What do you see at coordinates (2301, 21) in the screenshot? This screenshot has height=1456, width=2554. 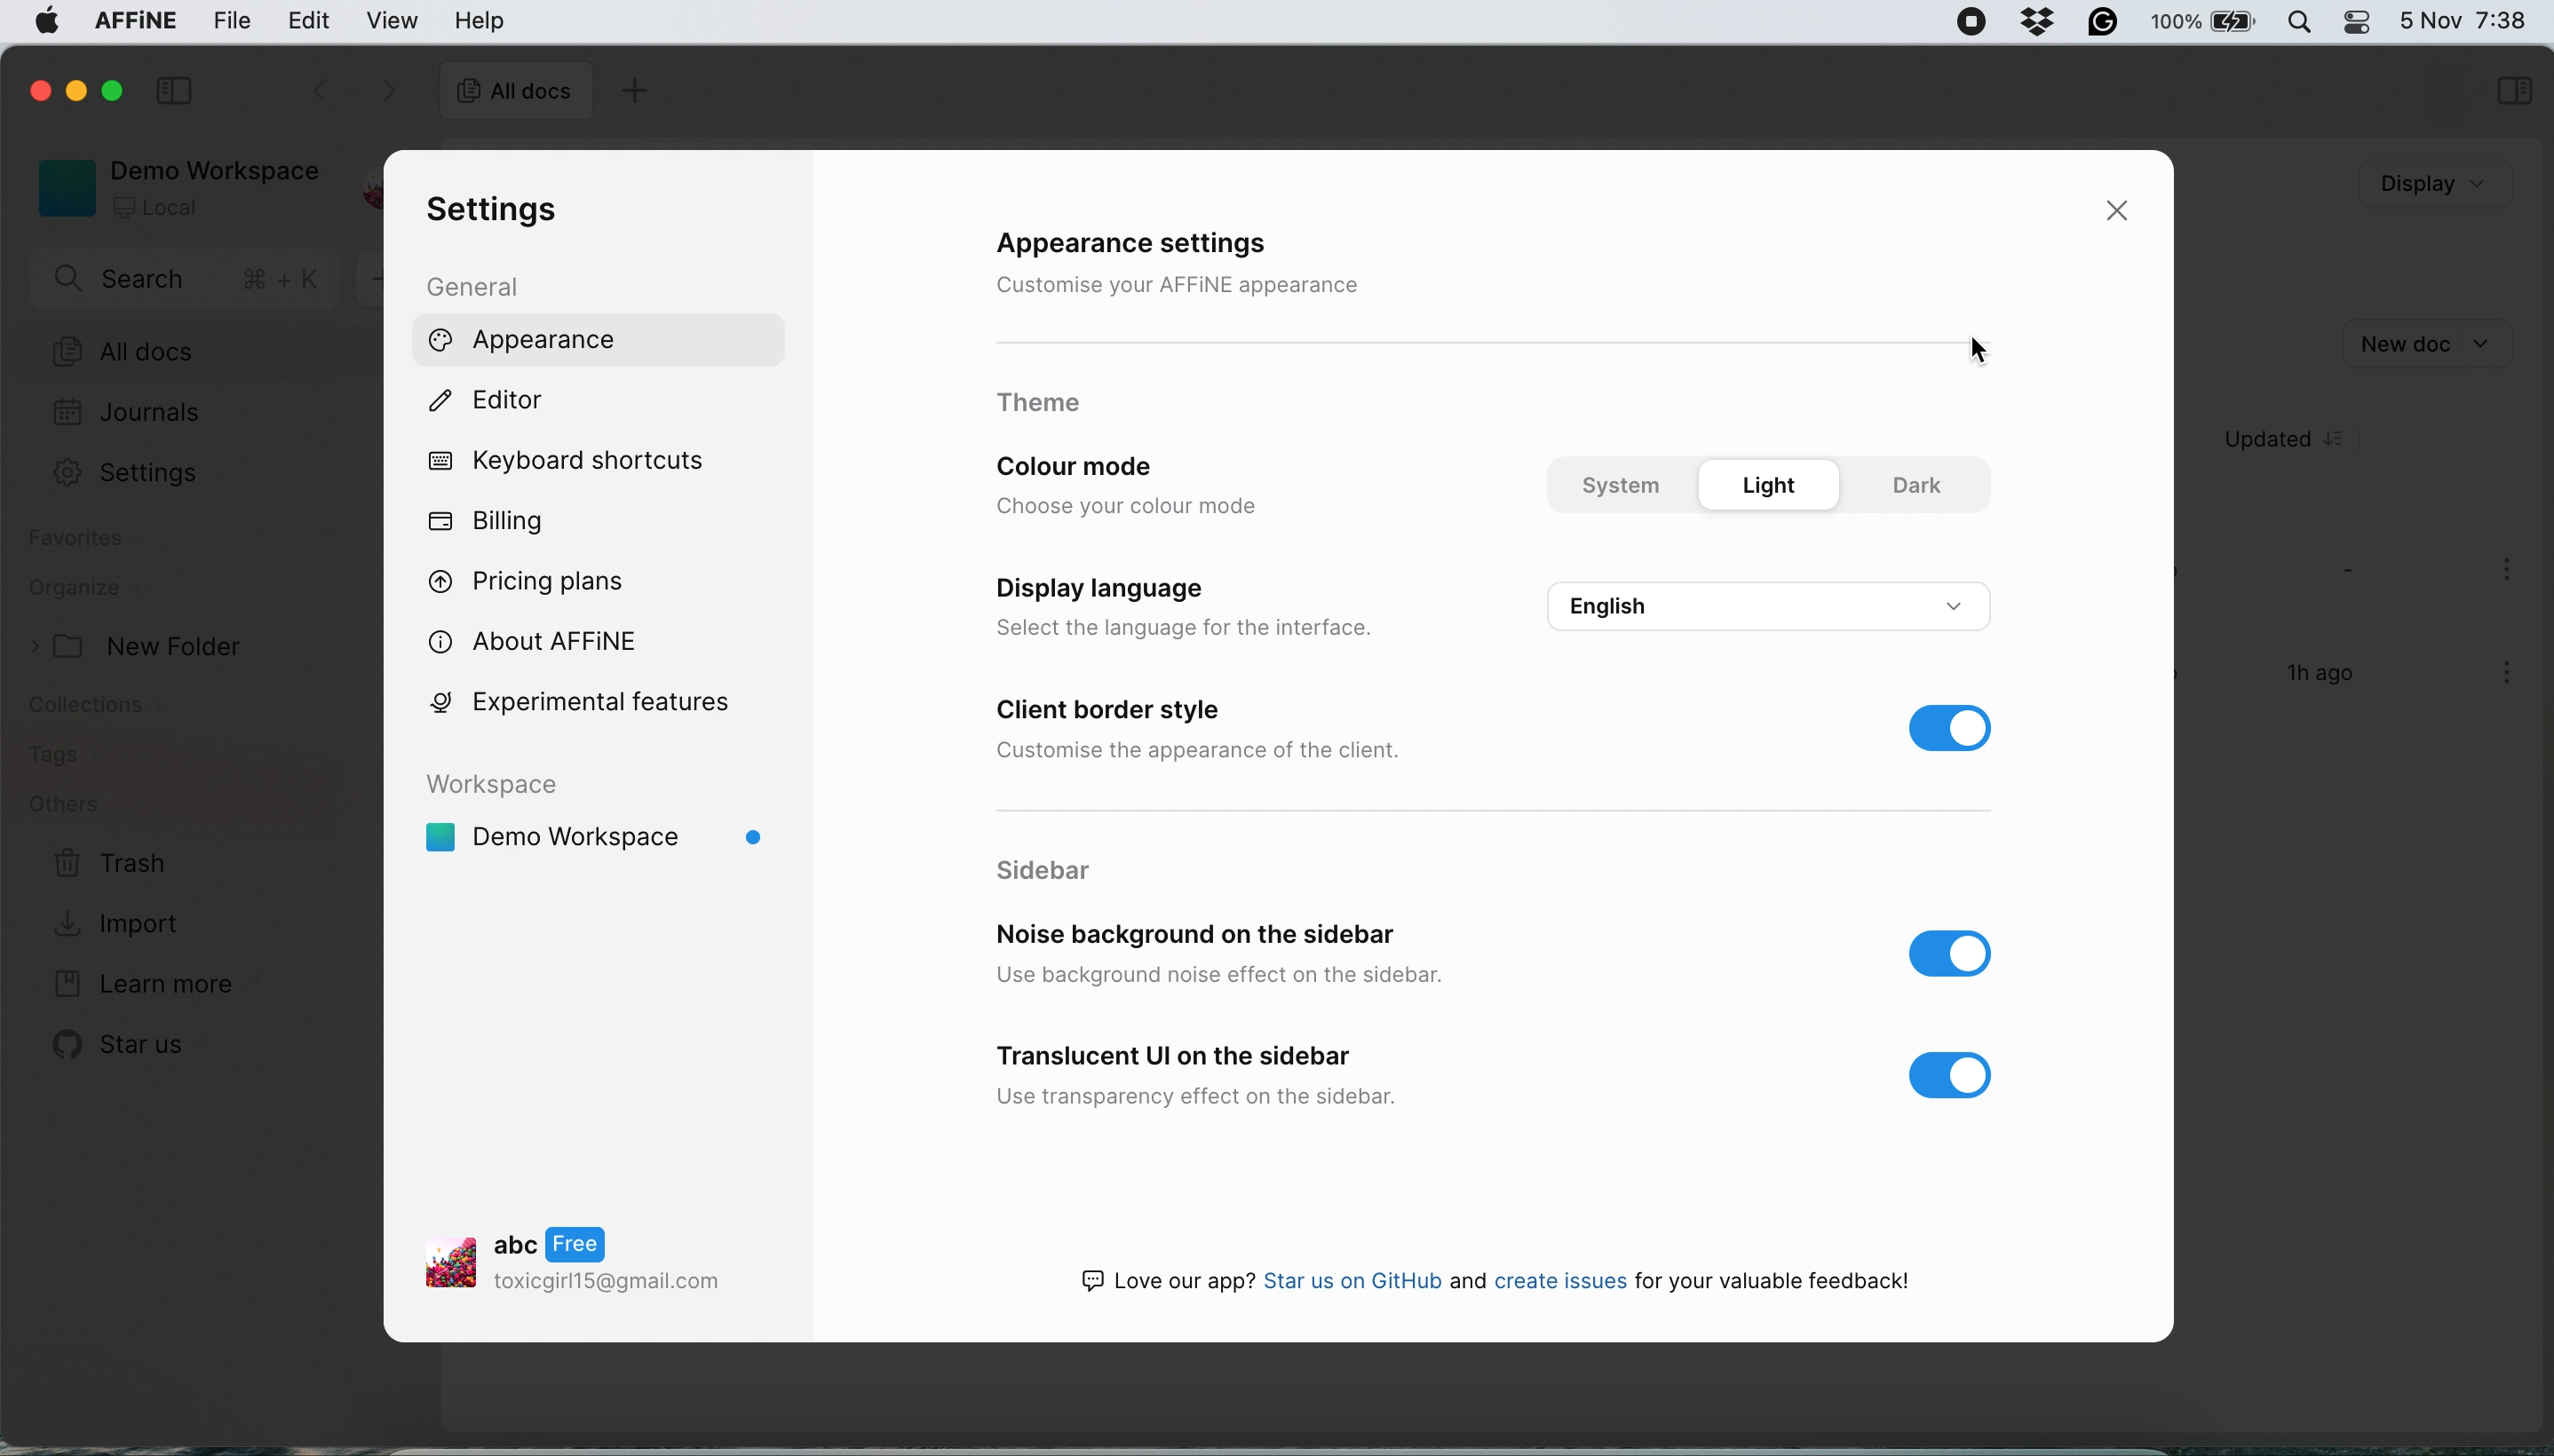 I see `spotlight search` at bounding box center [2301, 21].